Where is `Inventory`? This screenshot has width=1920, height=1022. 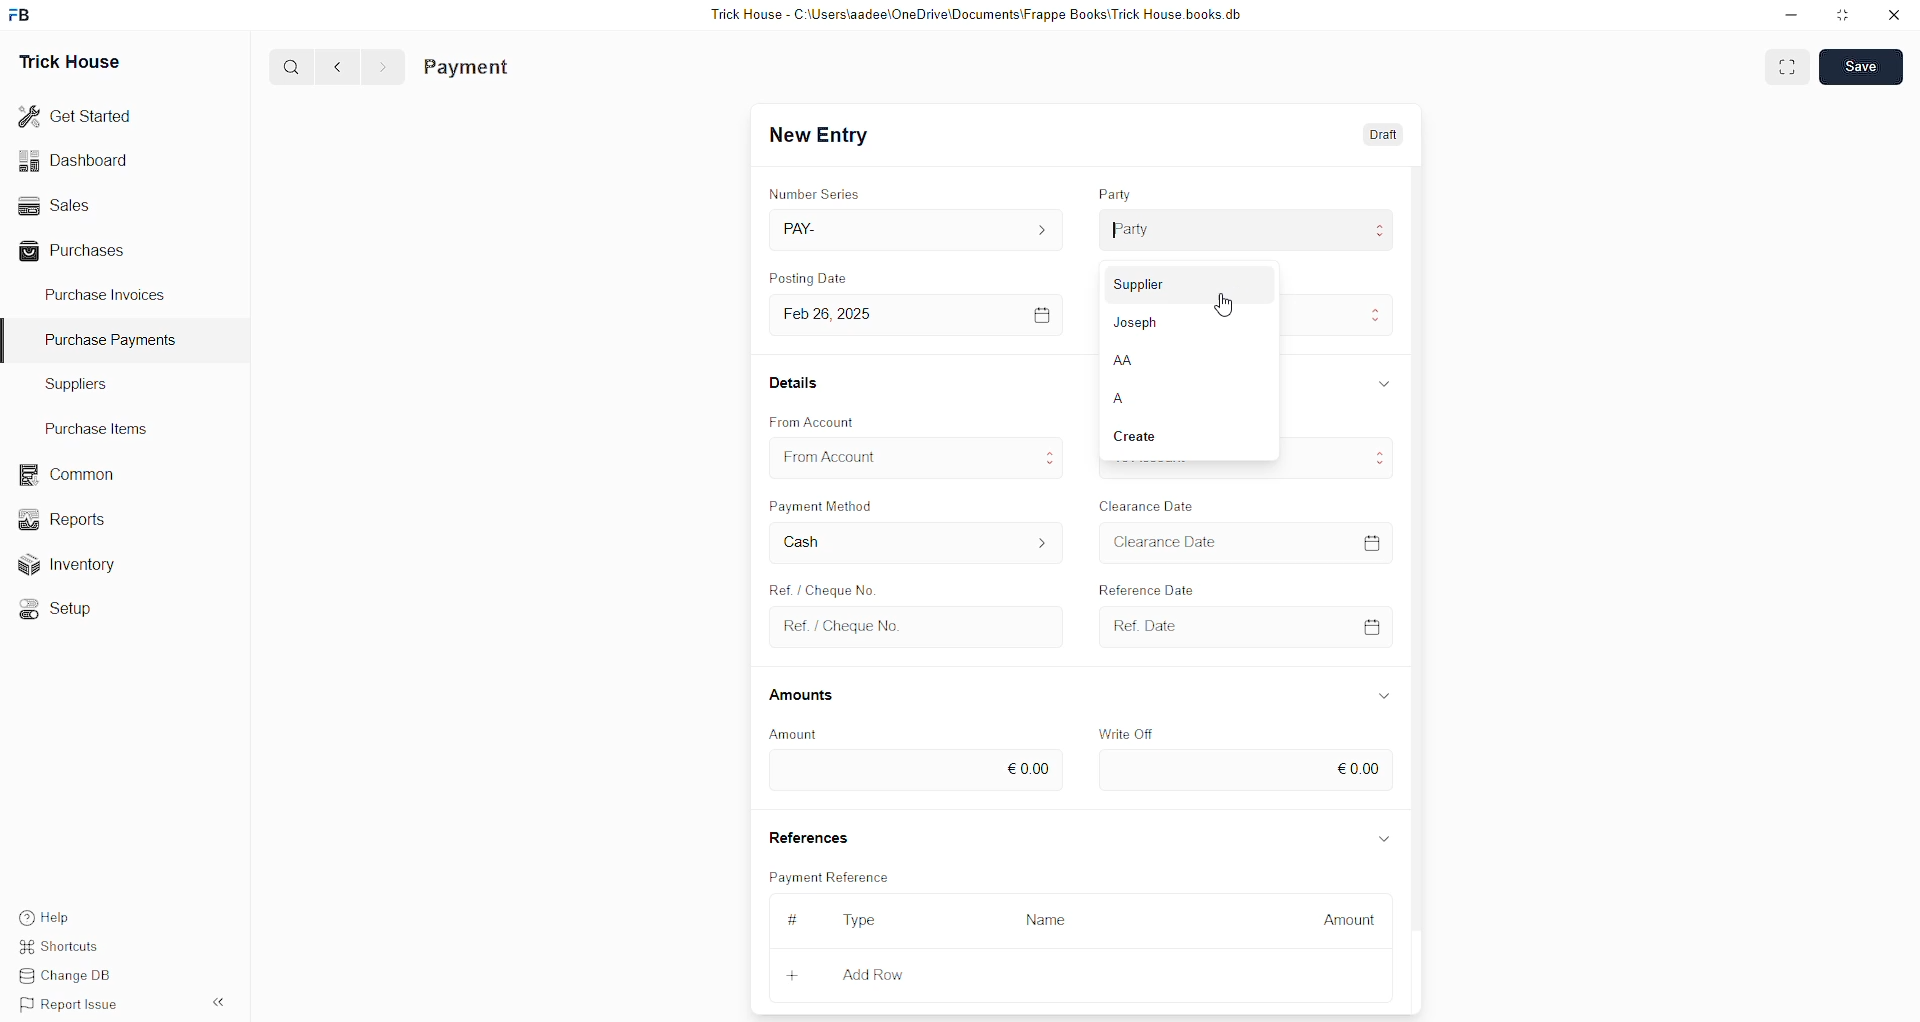
Inventory is located at coordinates (68, 563).